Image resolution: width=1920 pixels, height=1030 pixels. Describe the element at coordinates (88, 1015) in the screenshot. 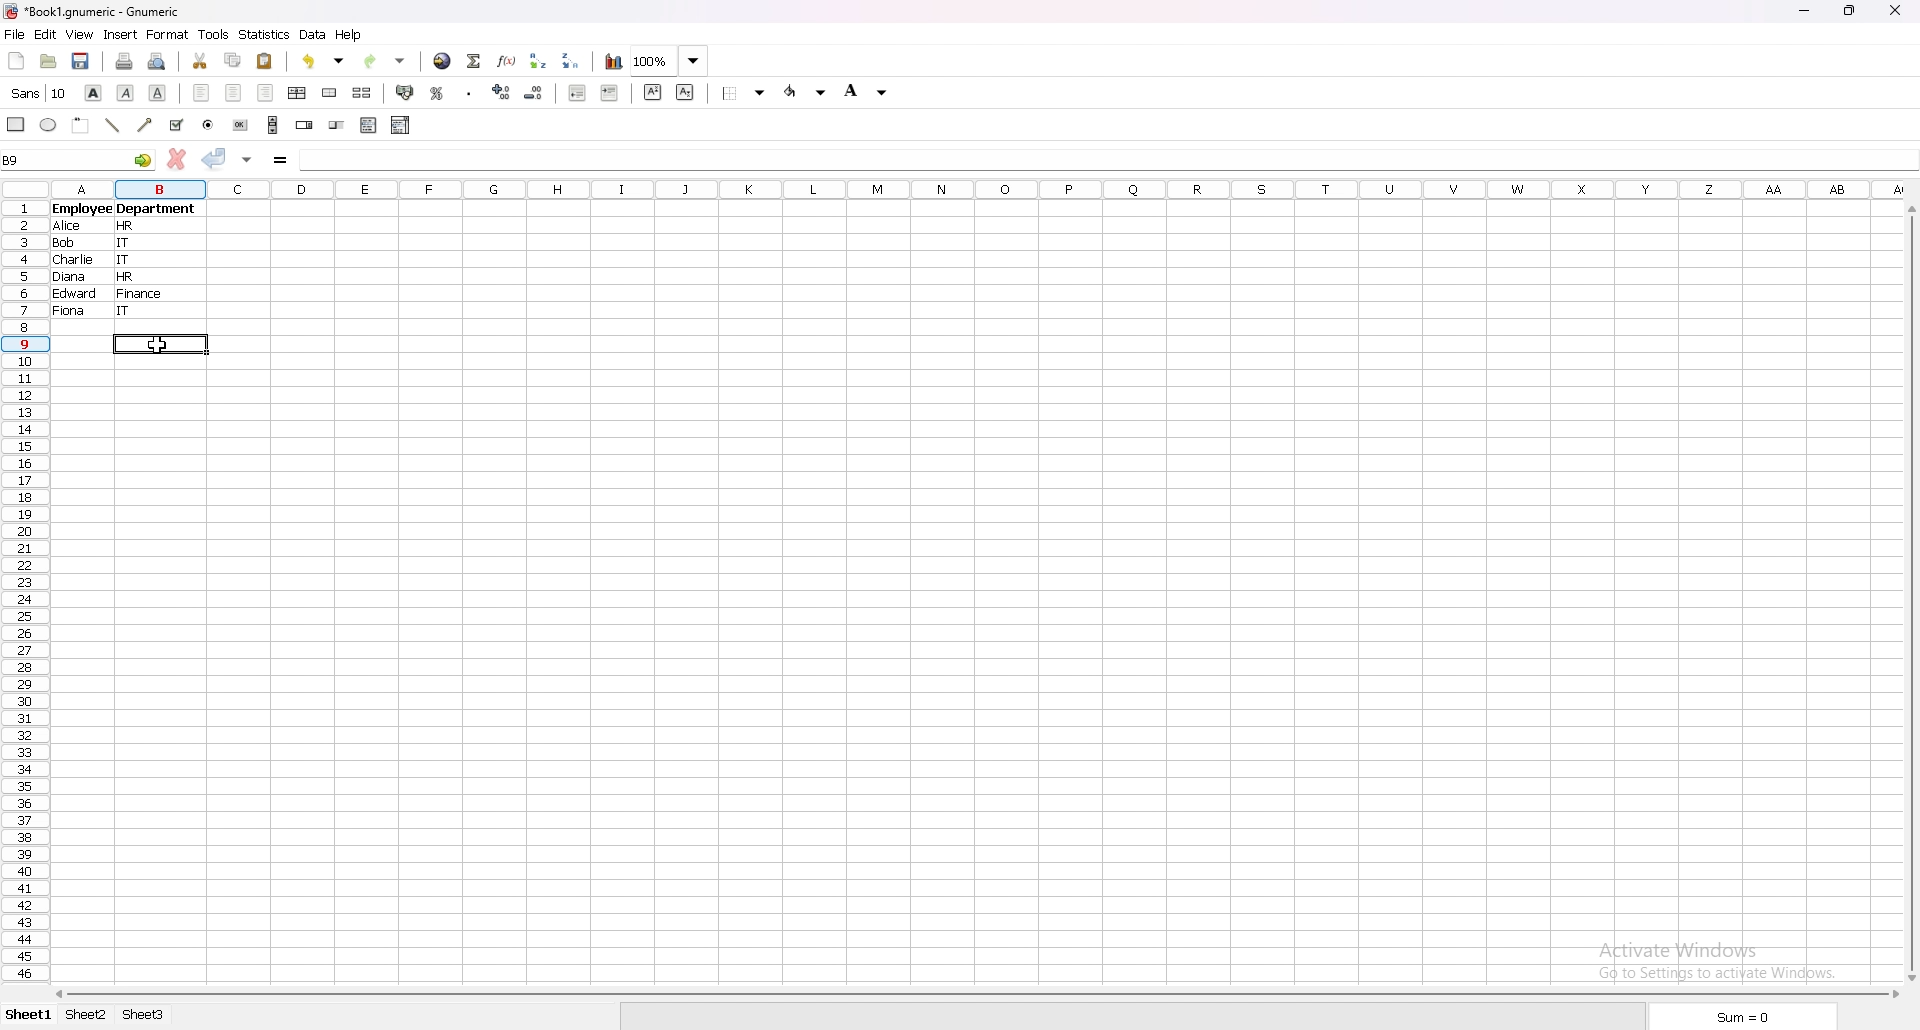

I see `sheet 2` at that location.